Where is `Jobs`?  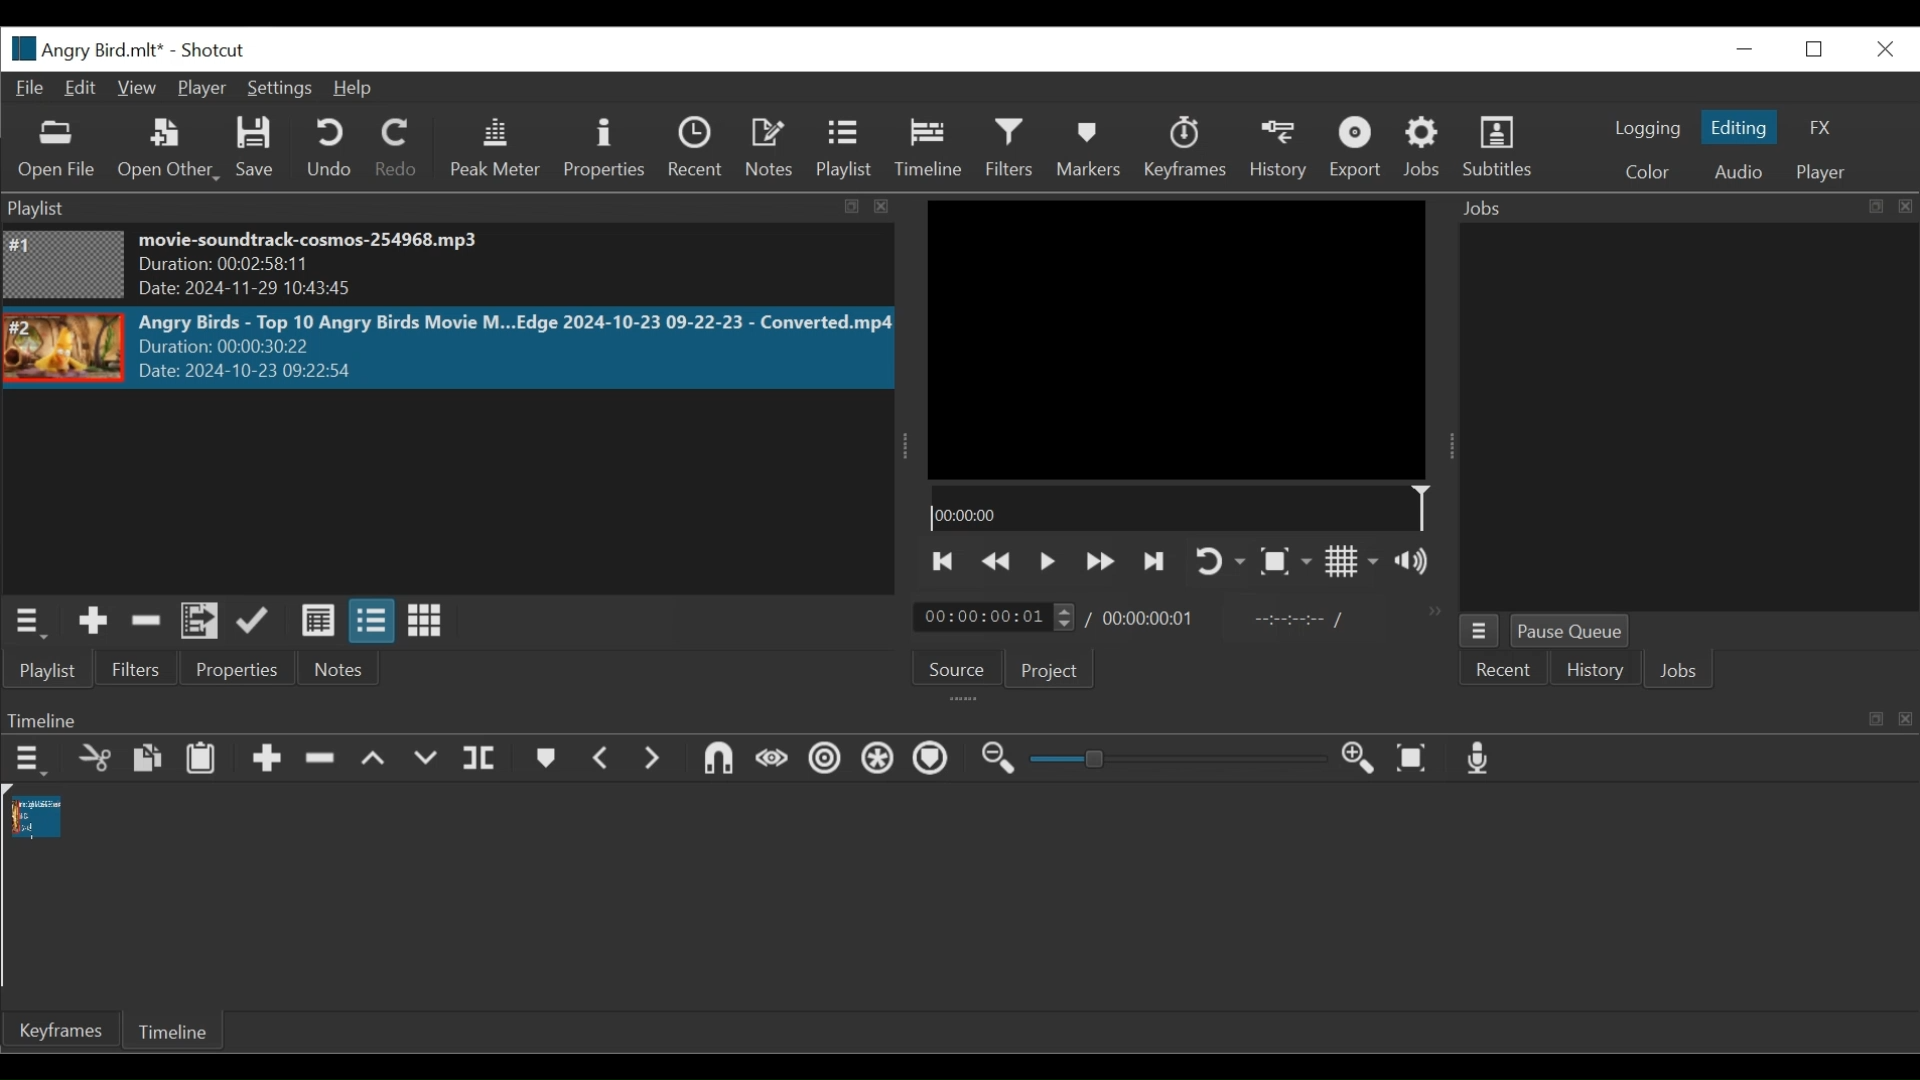
Jobs is located at coordinates (1424, 150).